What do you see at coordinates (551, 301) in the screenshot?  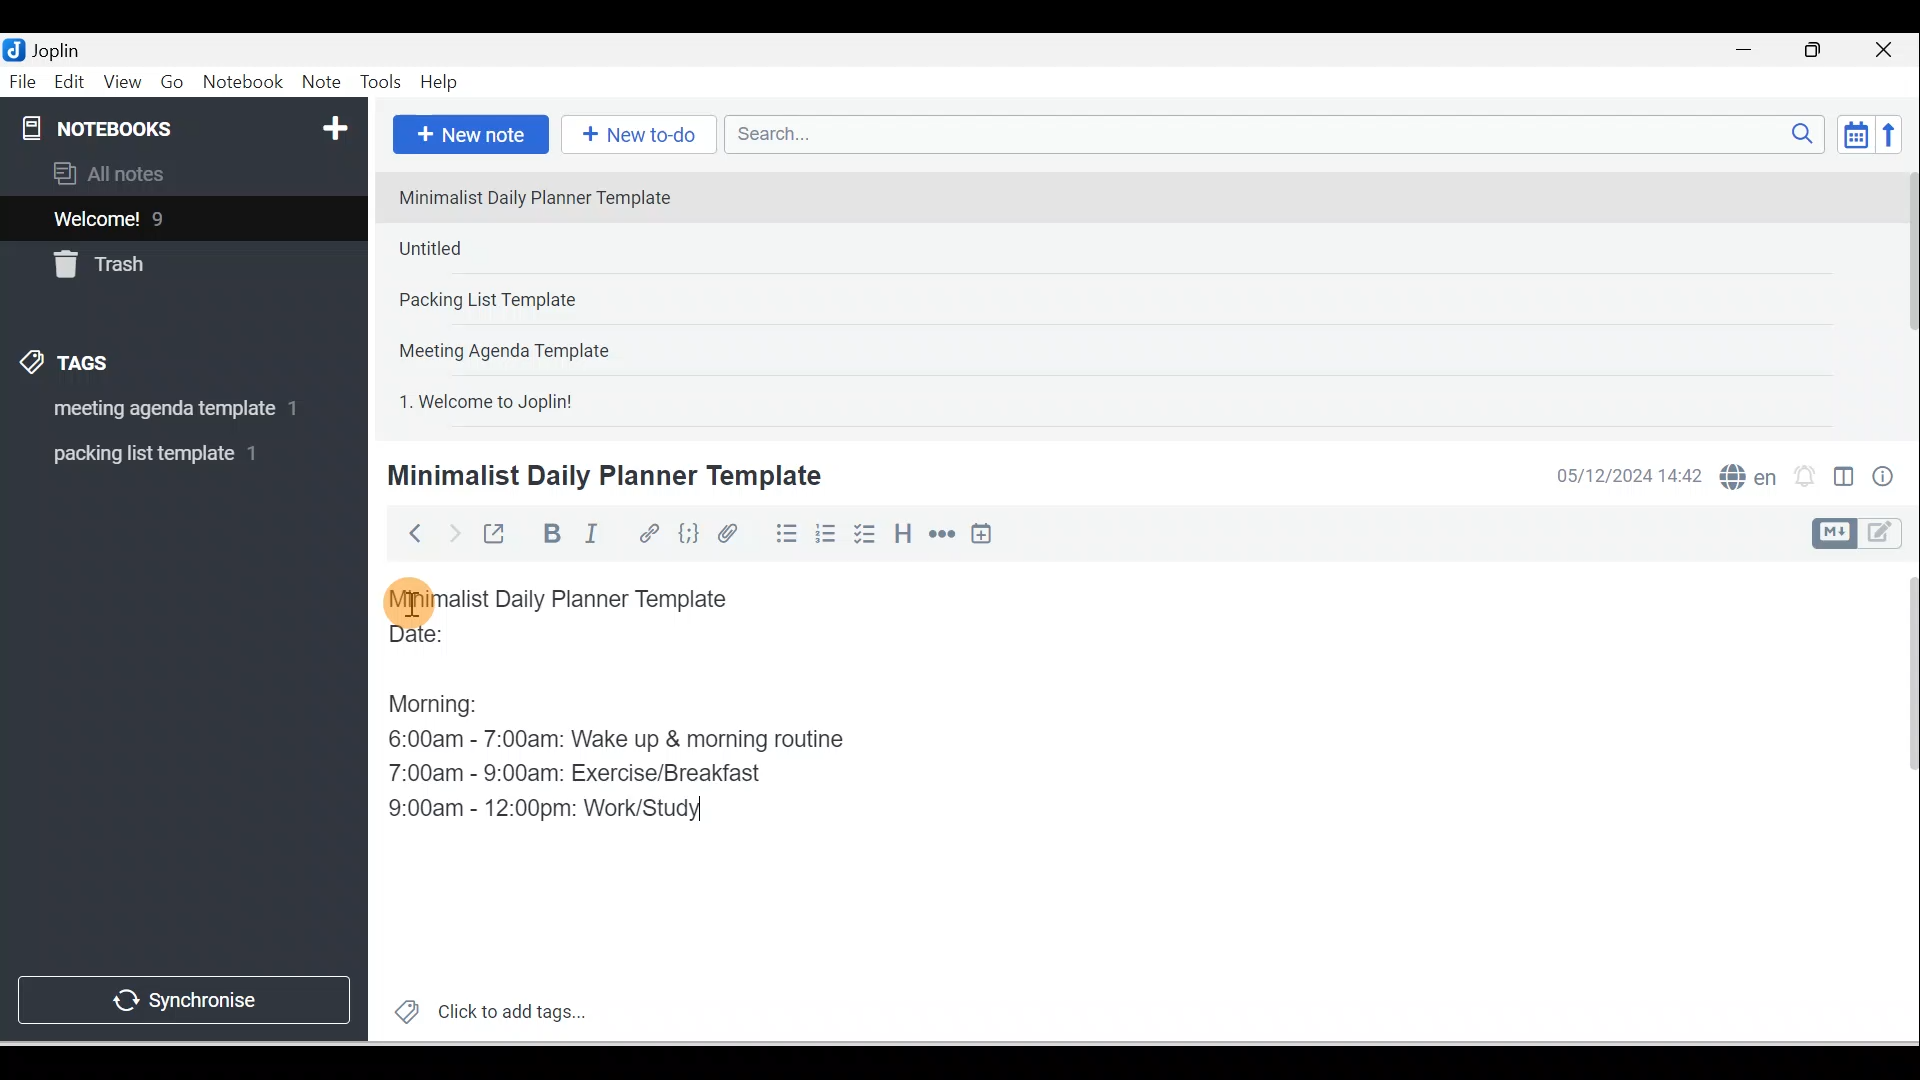 I see `Note 3` at bounding box center [551, 301].